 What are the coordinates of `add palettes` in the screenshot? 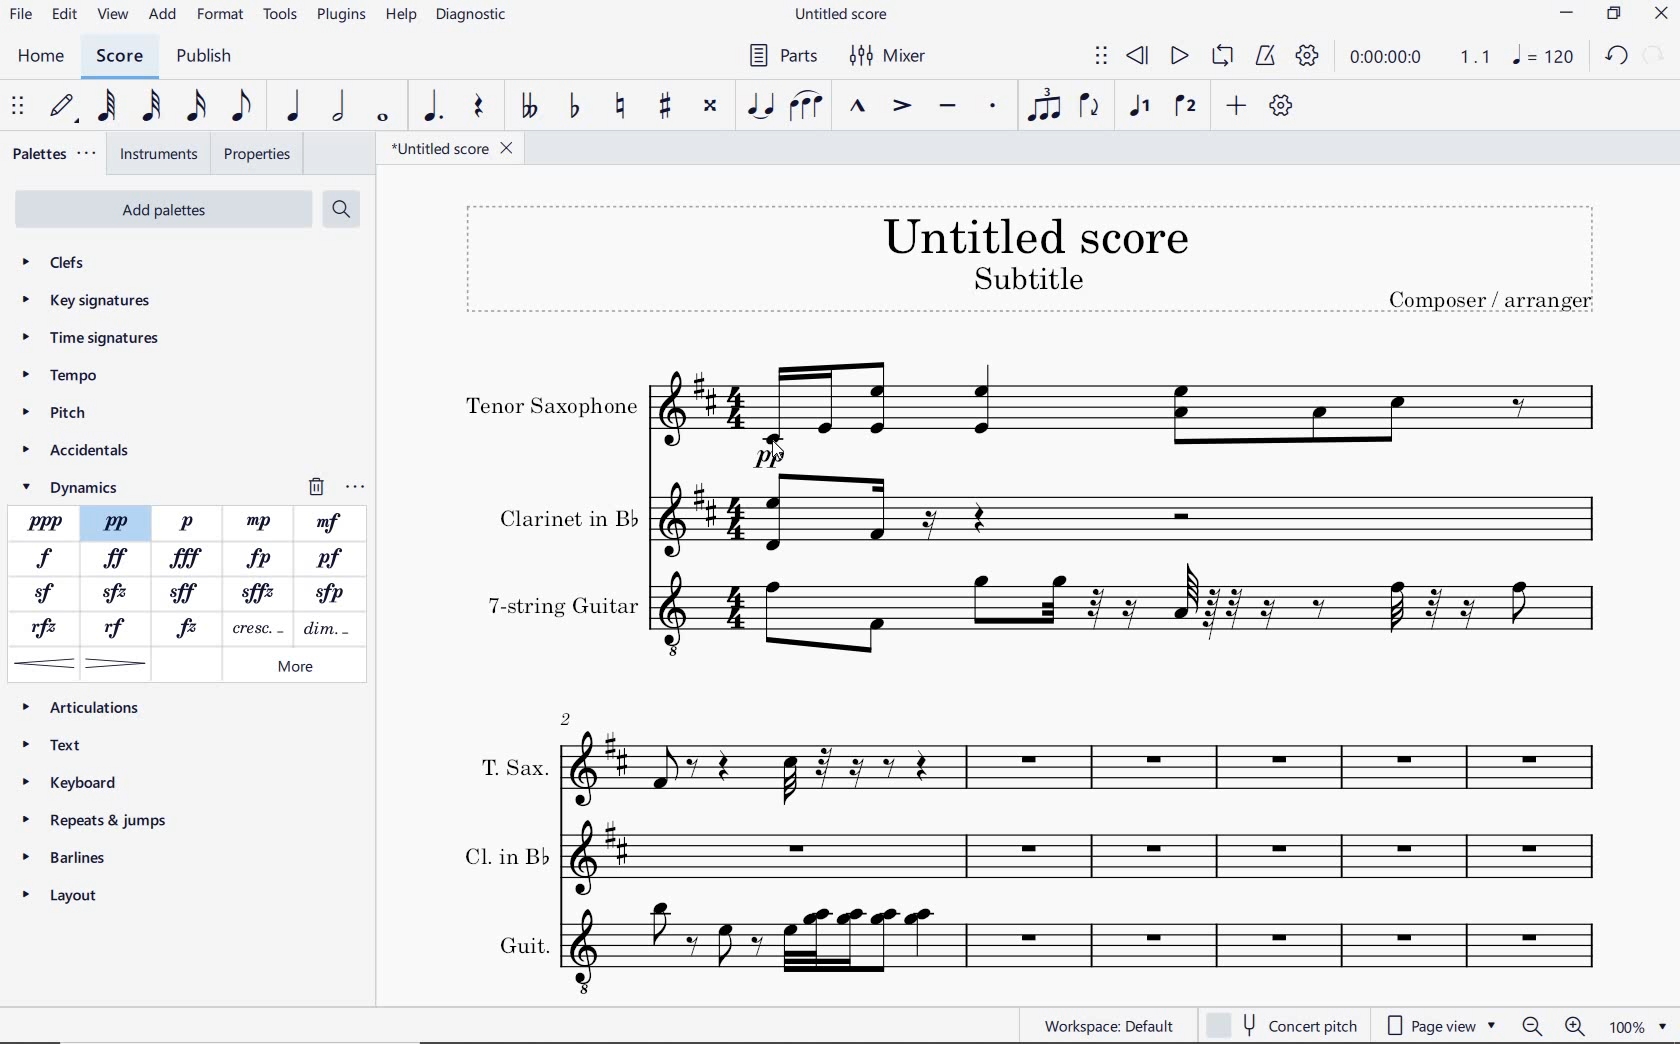 It's located at (161, 209).